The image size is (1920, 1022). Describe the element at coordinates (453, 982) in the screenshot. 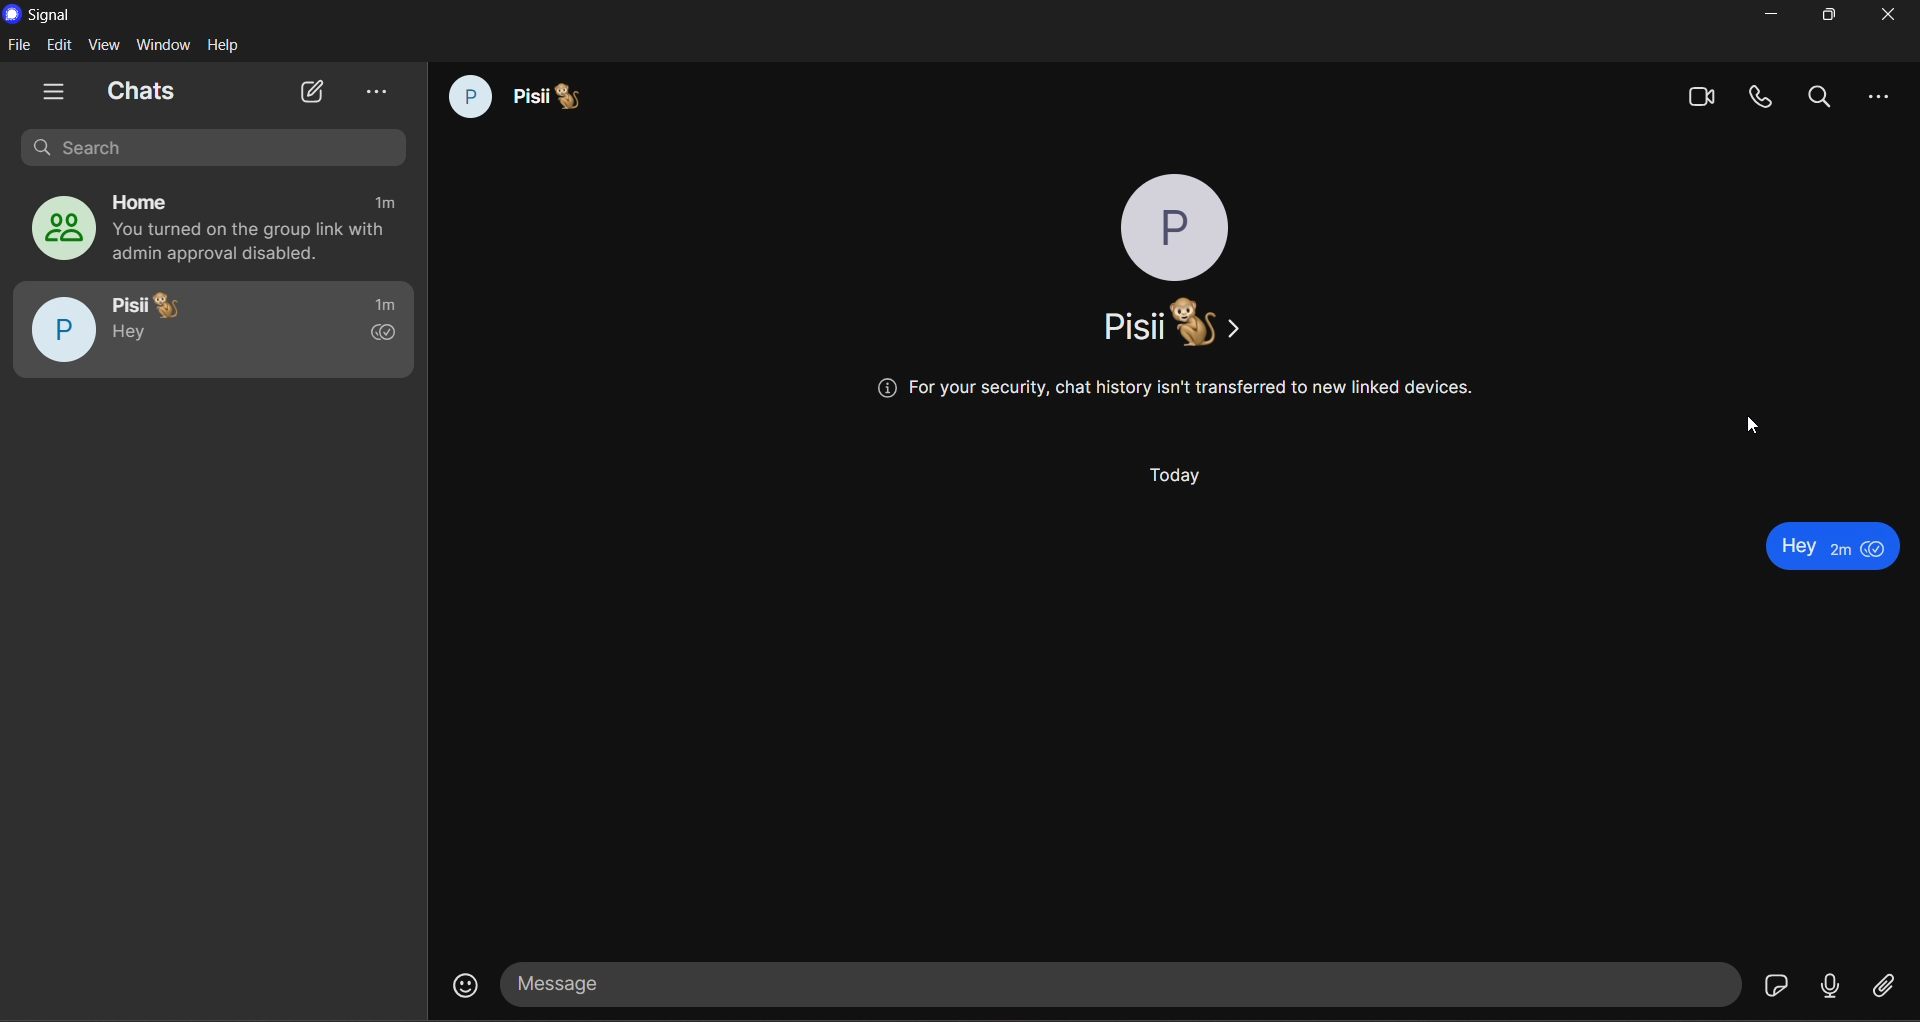

I see `emojis` at that location.